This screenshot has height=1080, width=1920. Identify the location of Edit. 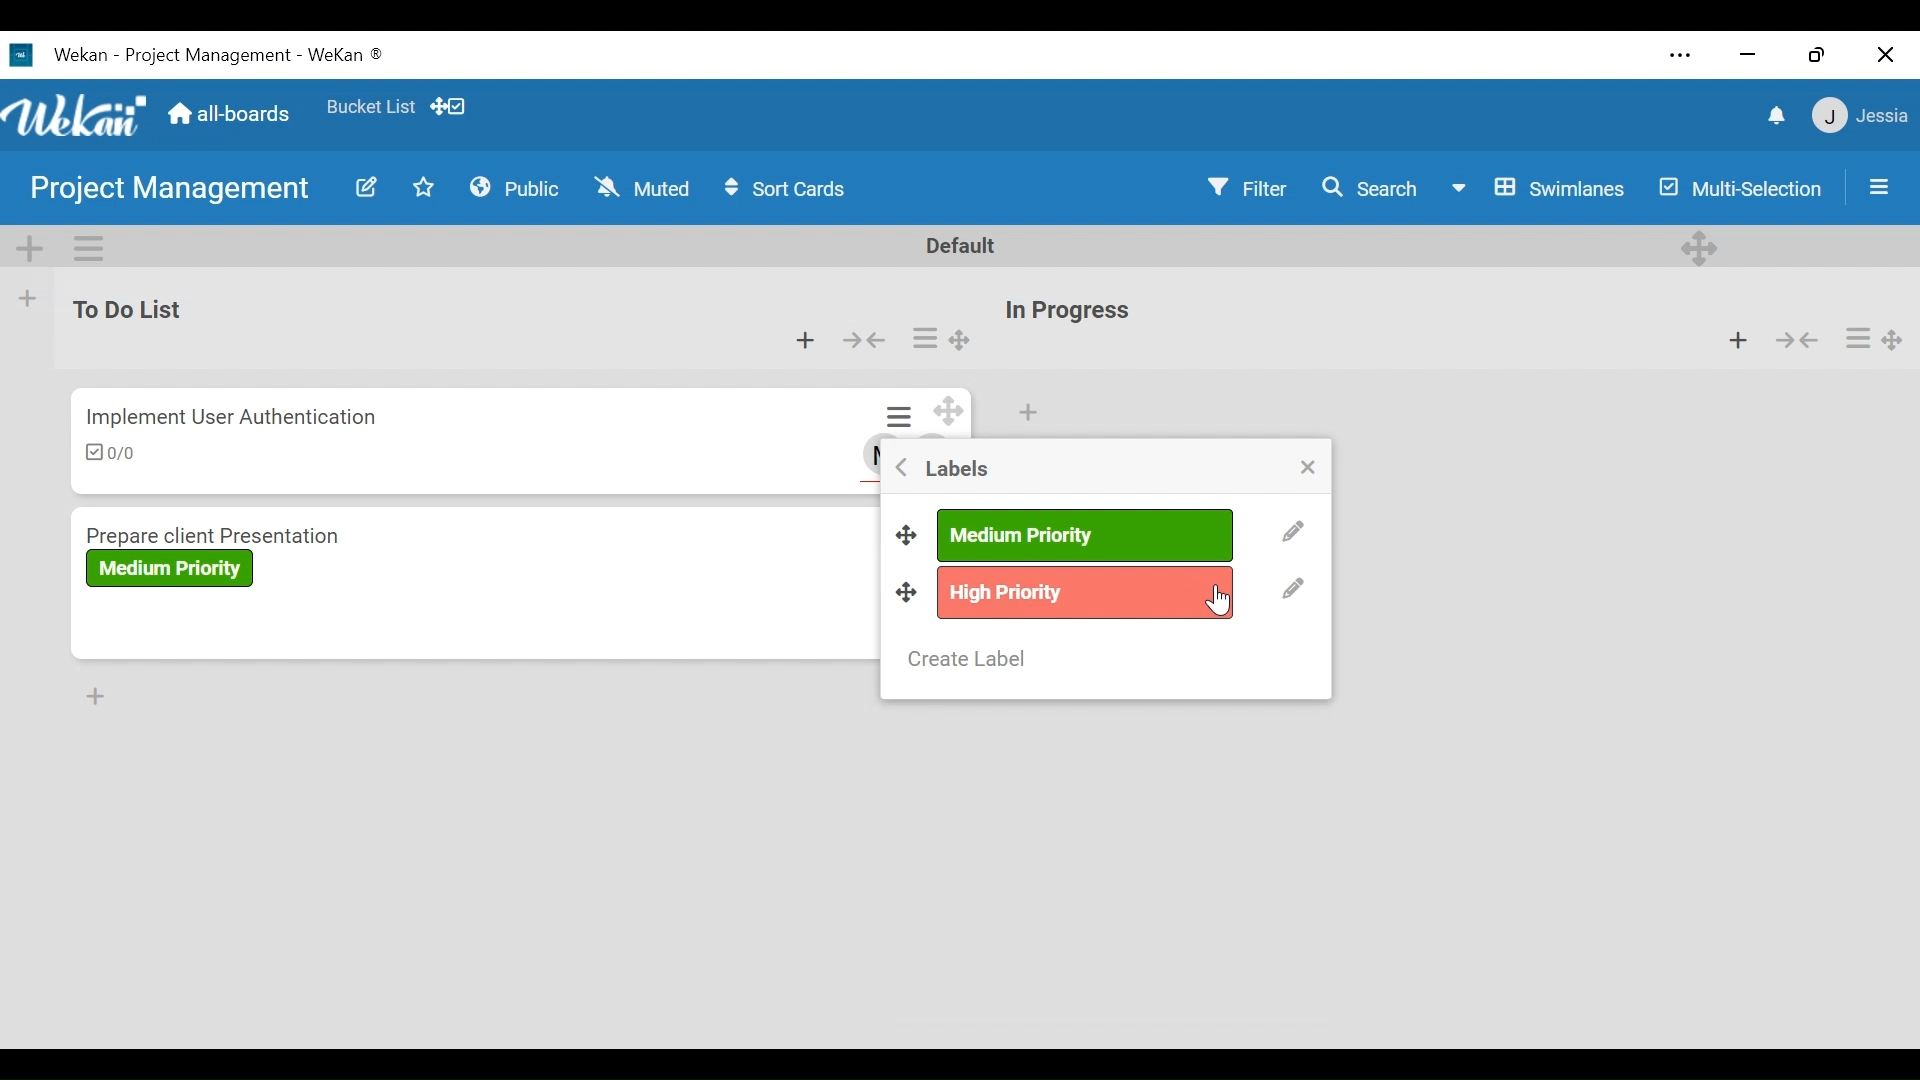
(365, 187).